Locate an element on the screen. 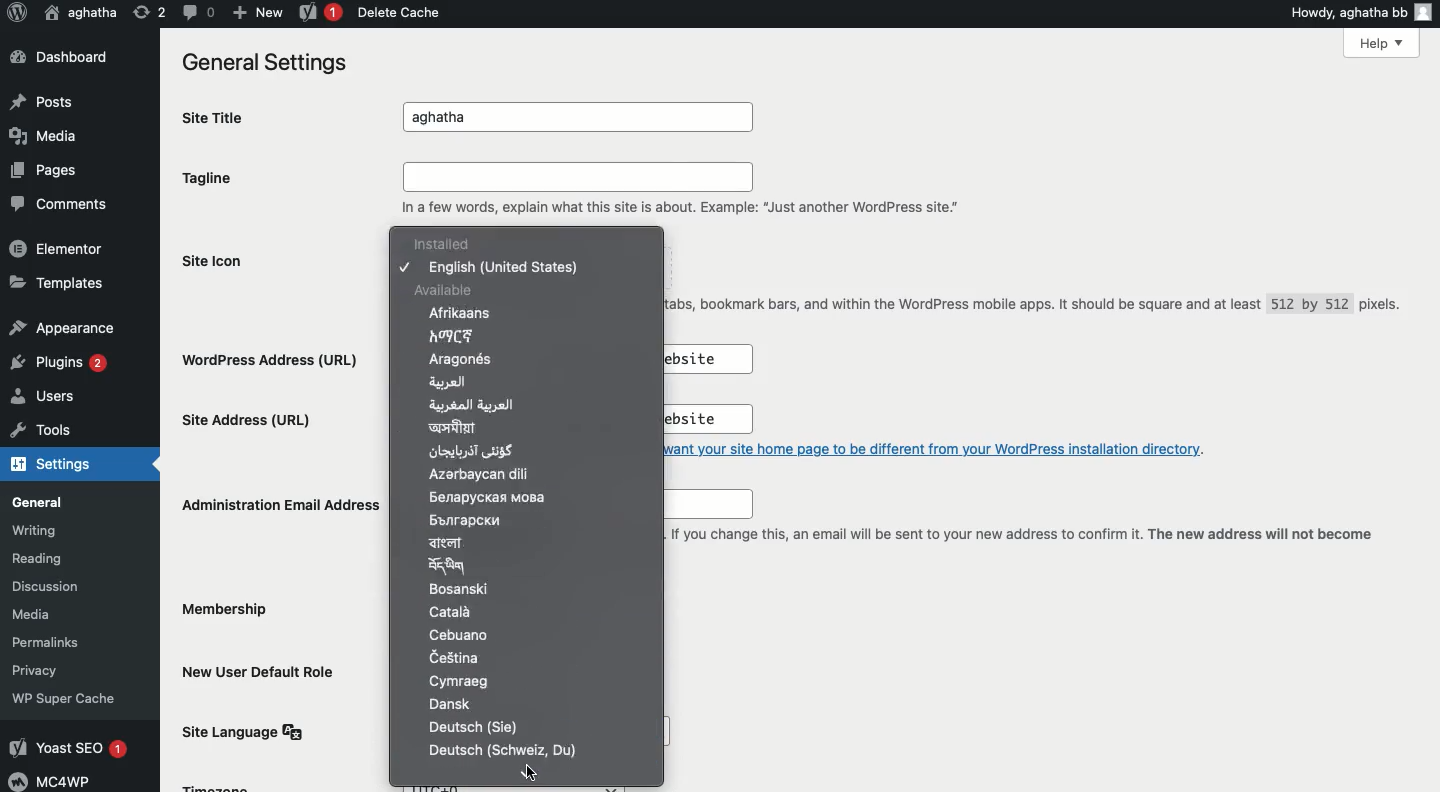 This screenshot has height=792, width=1440. New user default role is located at coordinates (264, 670).